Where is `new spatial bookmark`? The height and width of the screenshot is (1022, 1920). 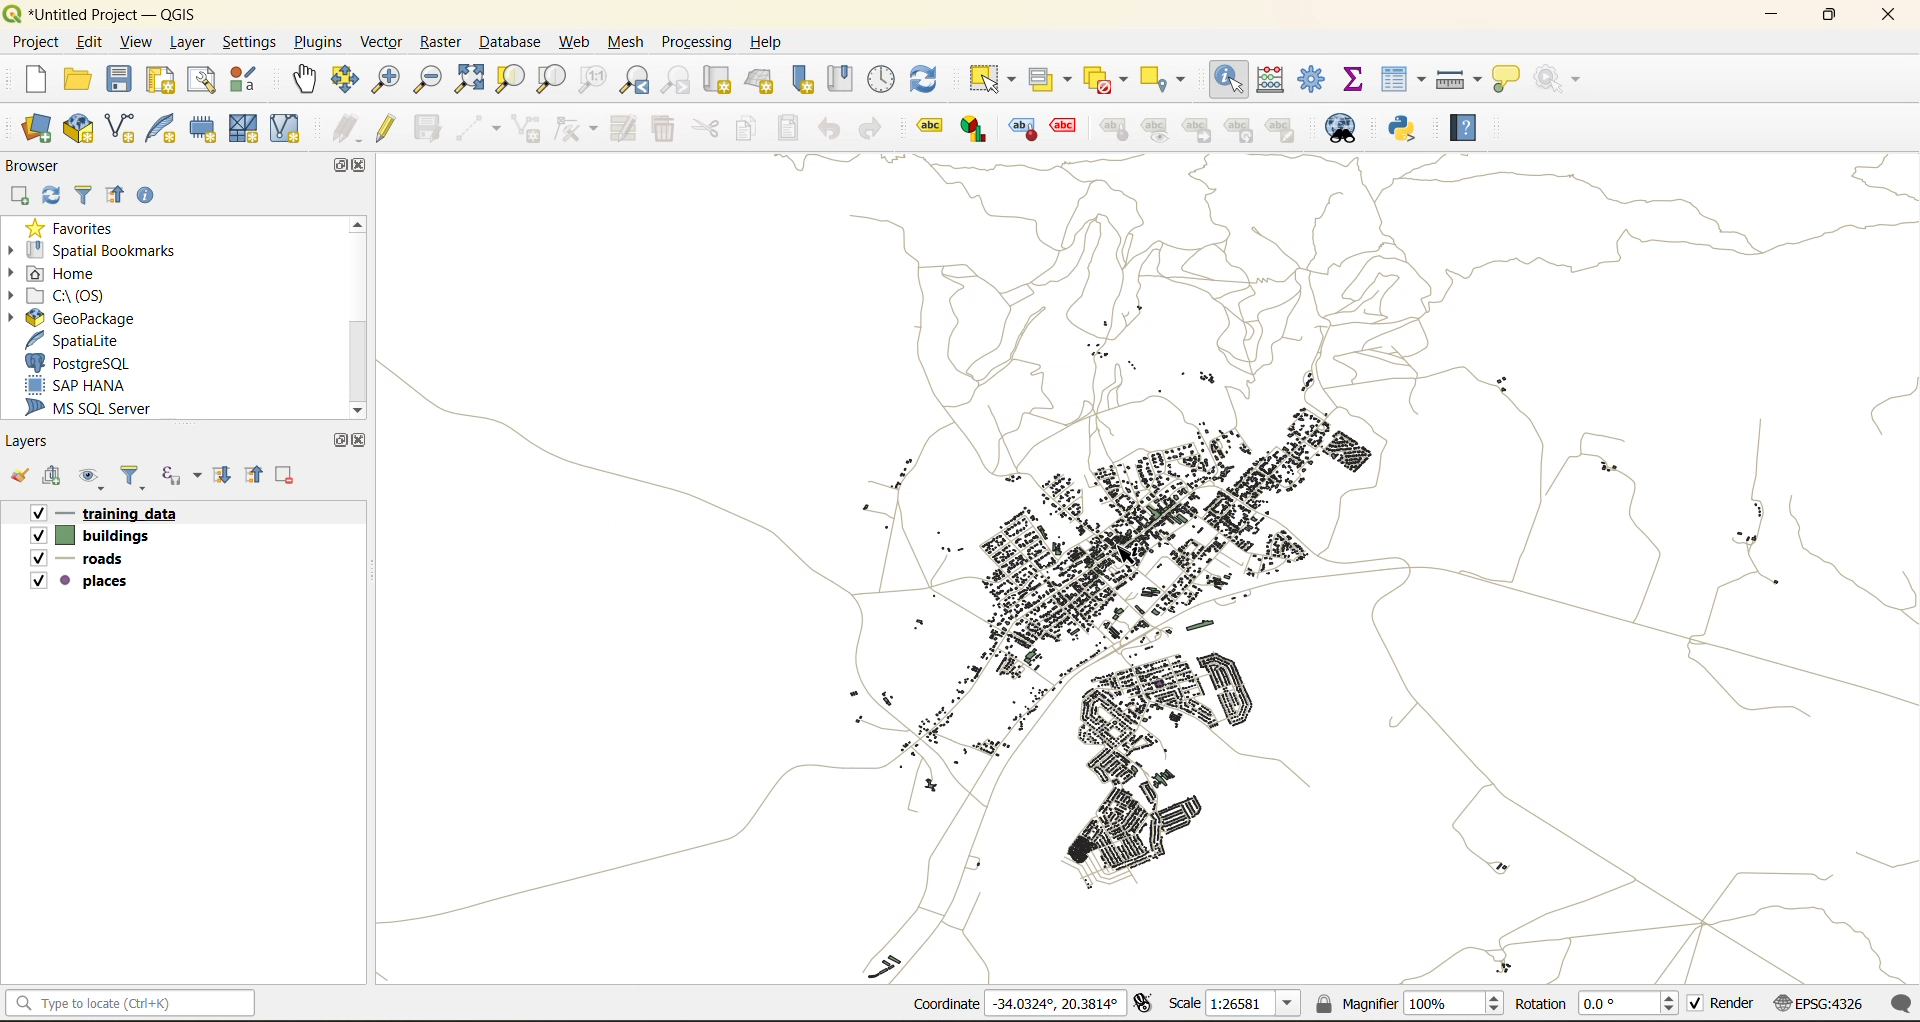
new spatial bookmark is located at coordinates (805, 83).